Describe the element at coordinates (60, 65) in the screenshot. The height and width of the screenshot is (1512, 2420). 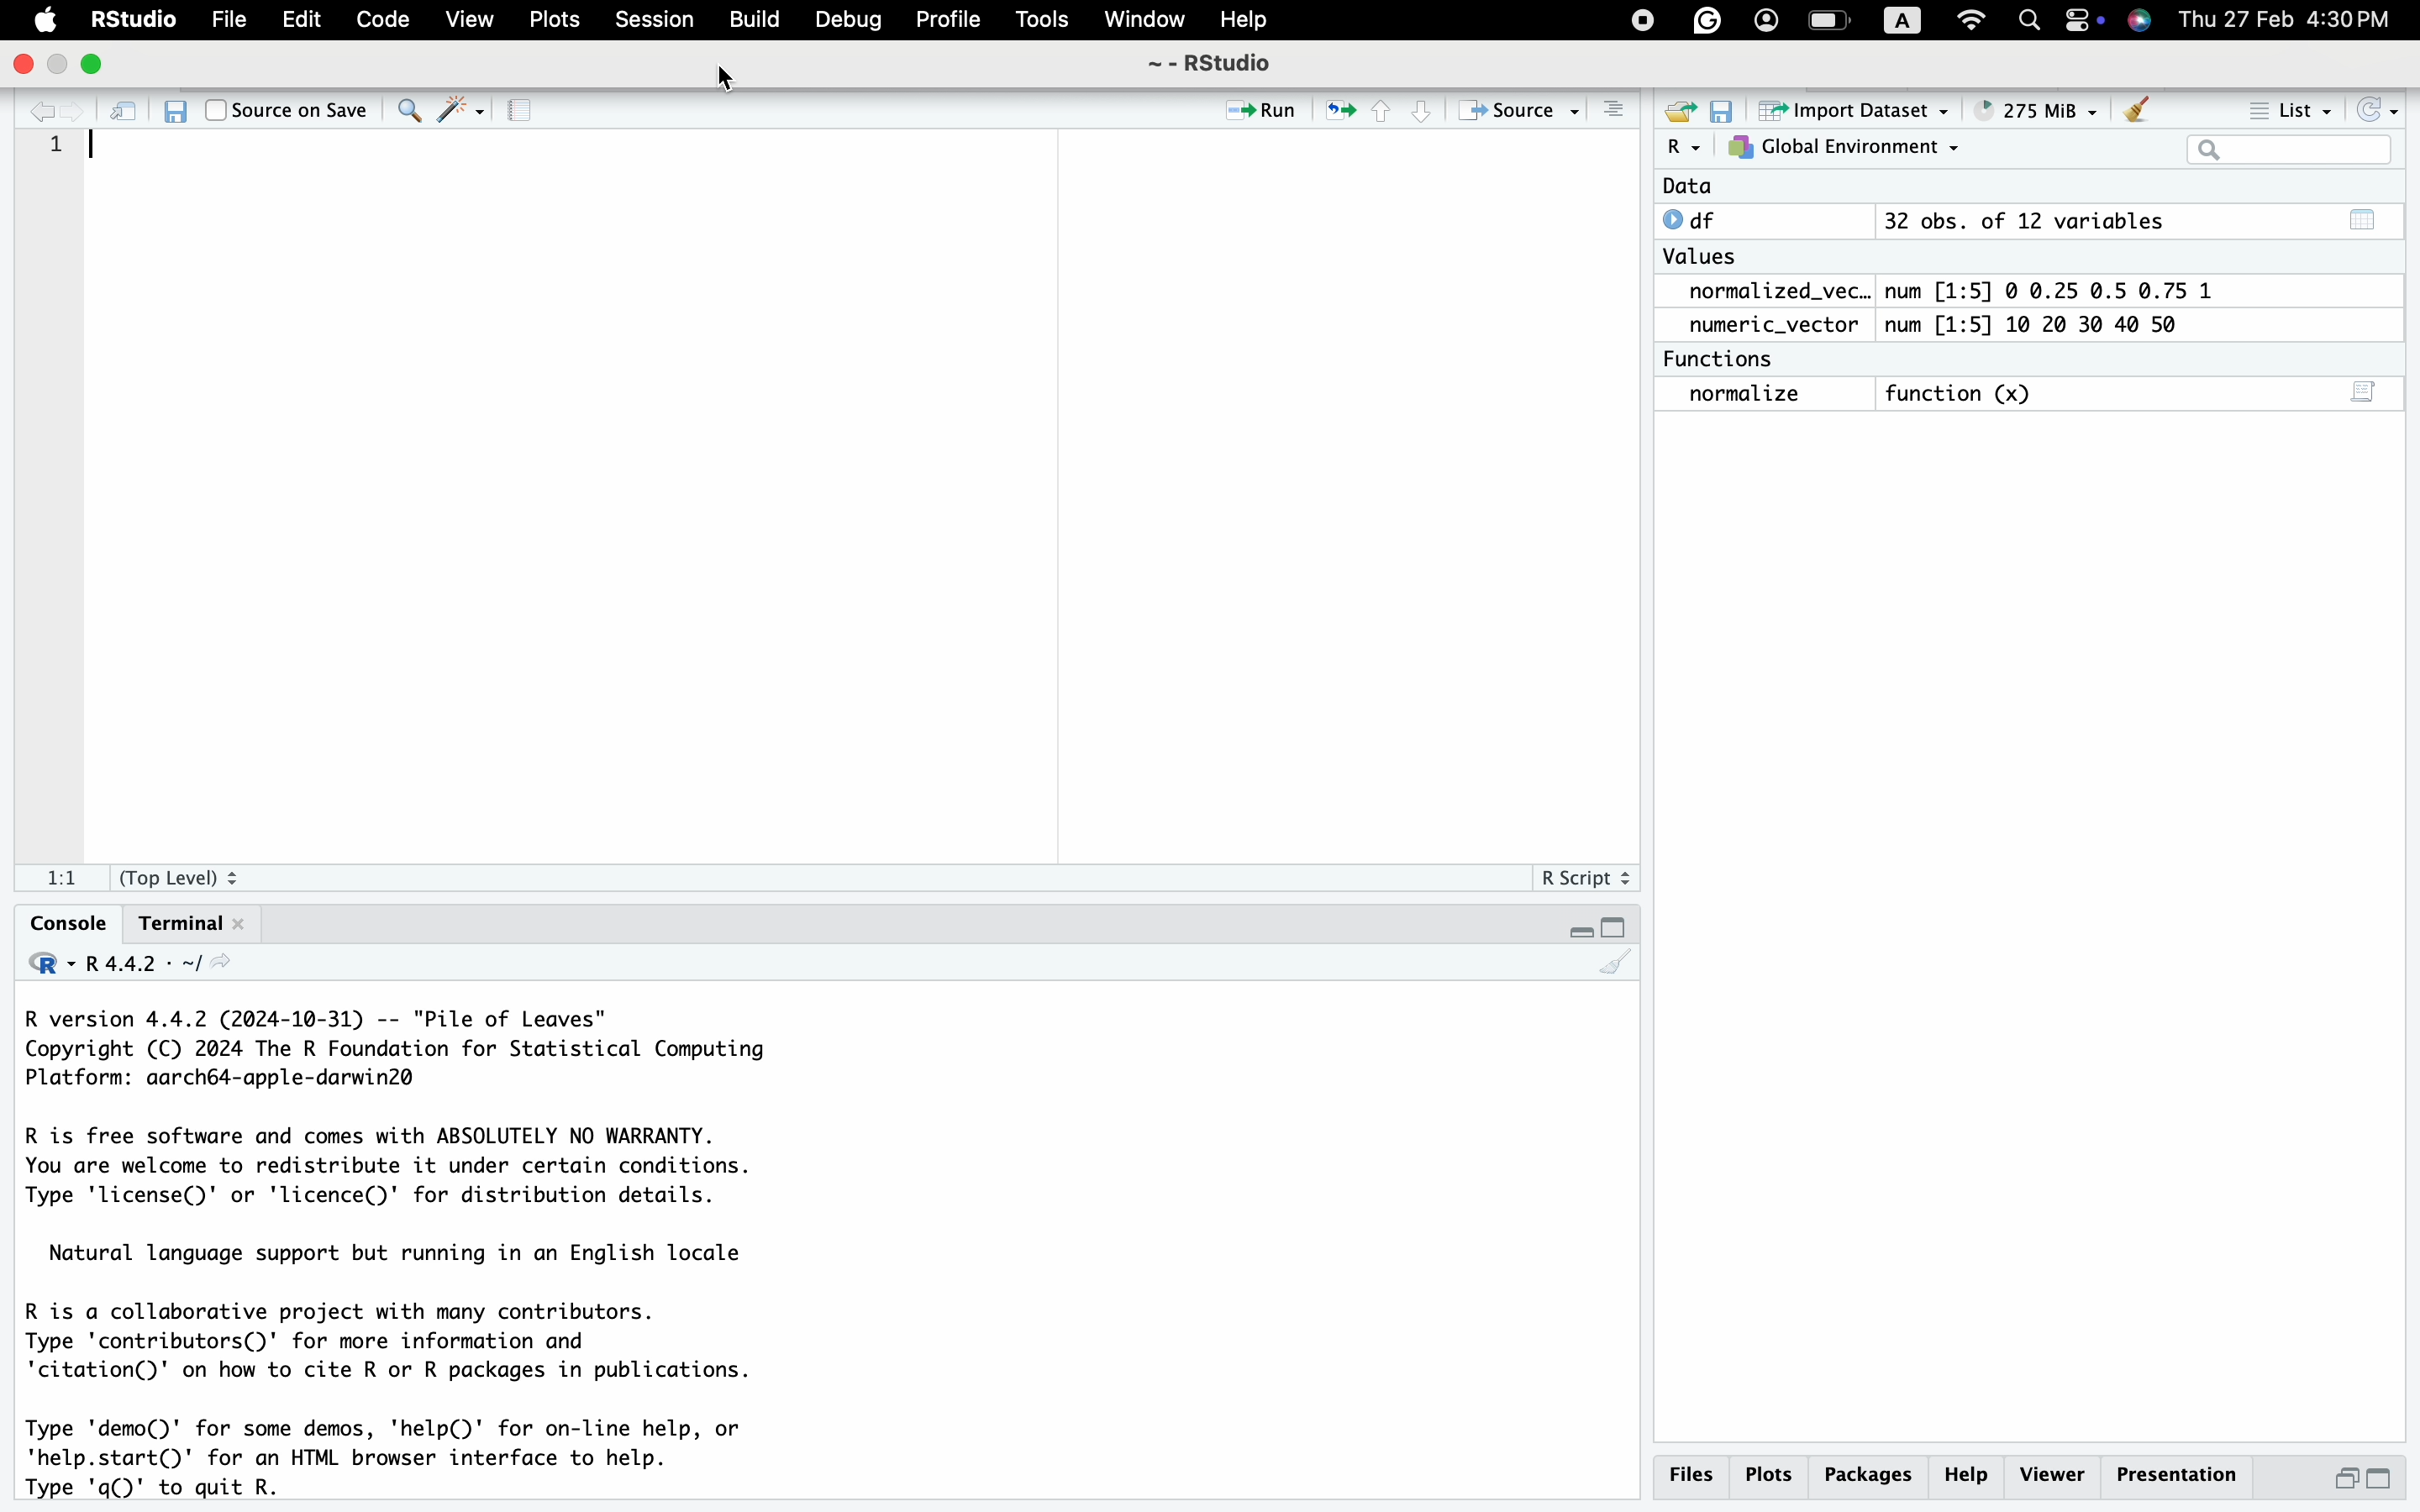
I see `minimize` at that location.